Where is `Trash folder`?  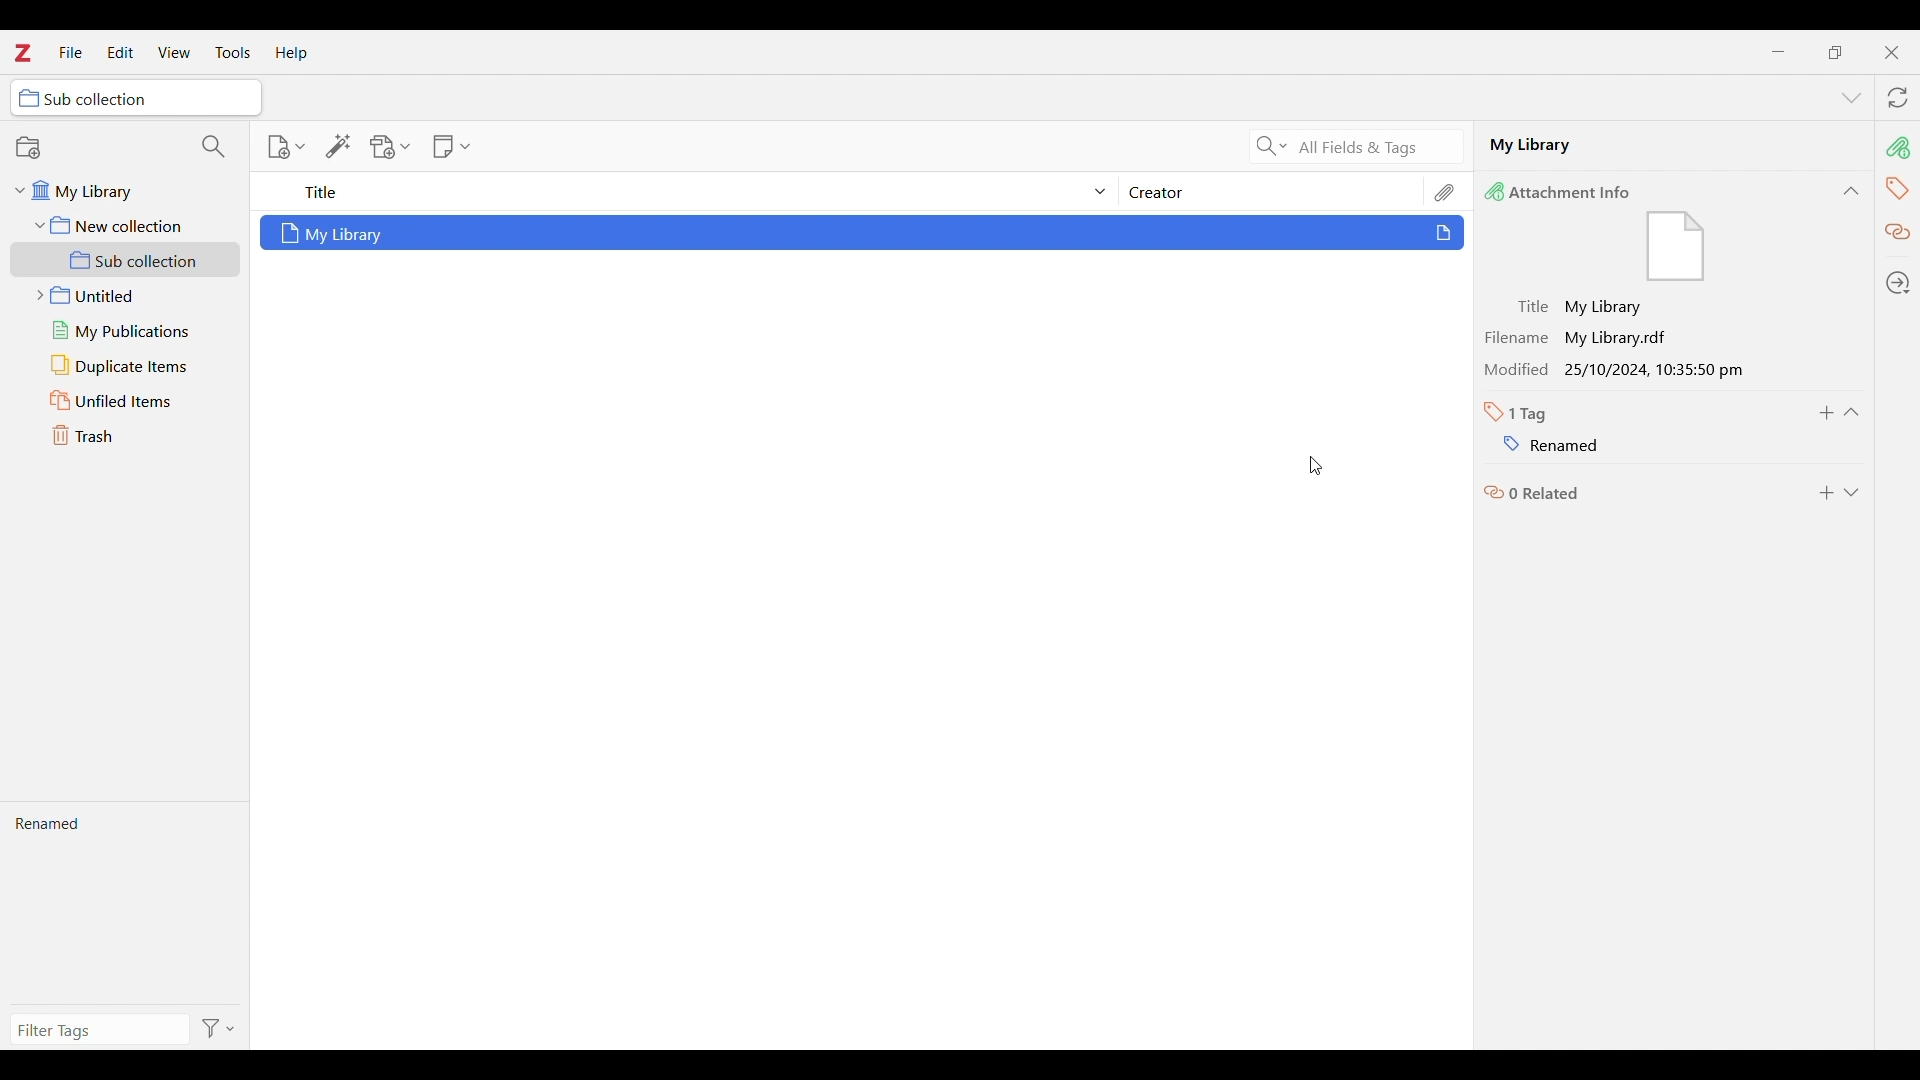 Trash folder is located at coordinates (125, 435).